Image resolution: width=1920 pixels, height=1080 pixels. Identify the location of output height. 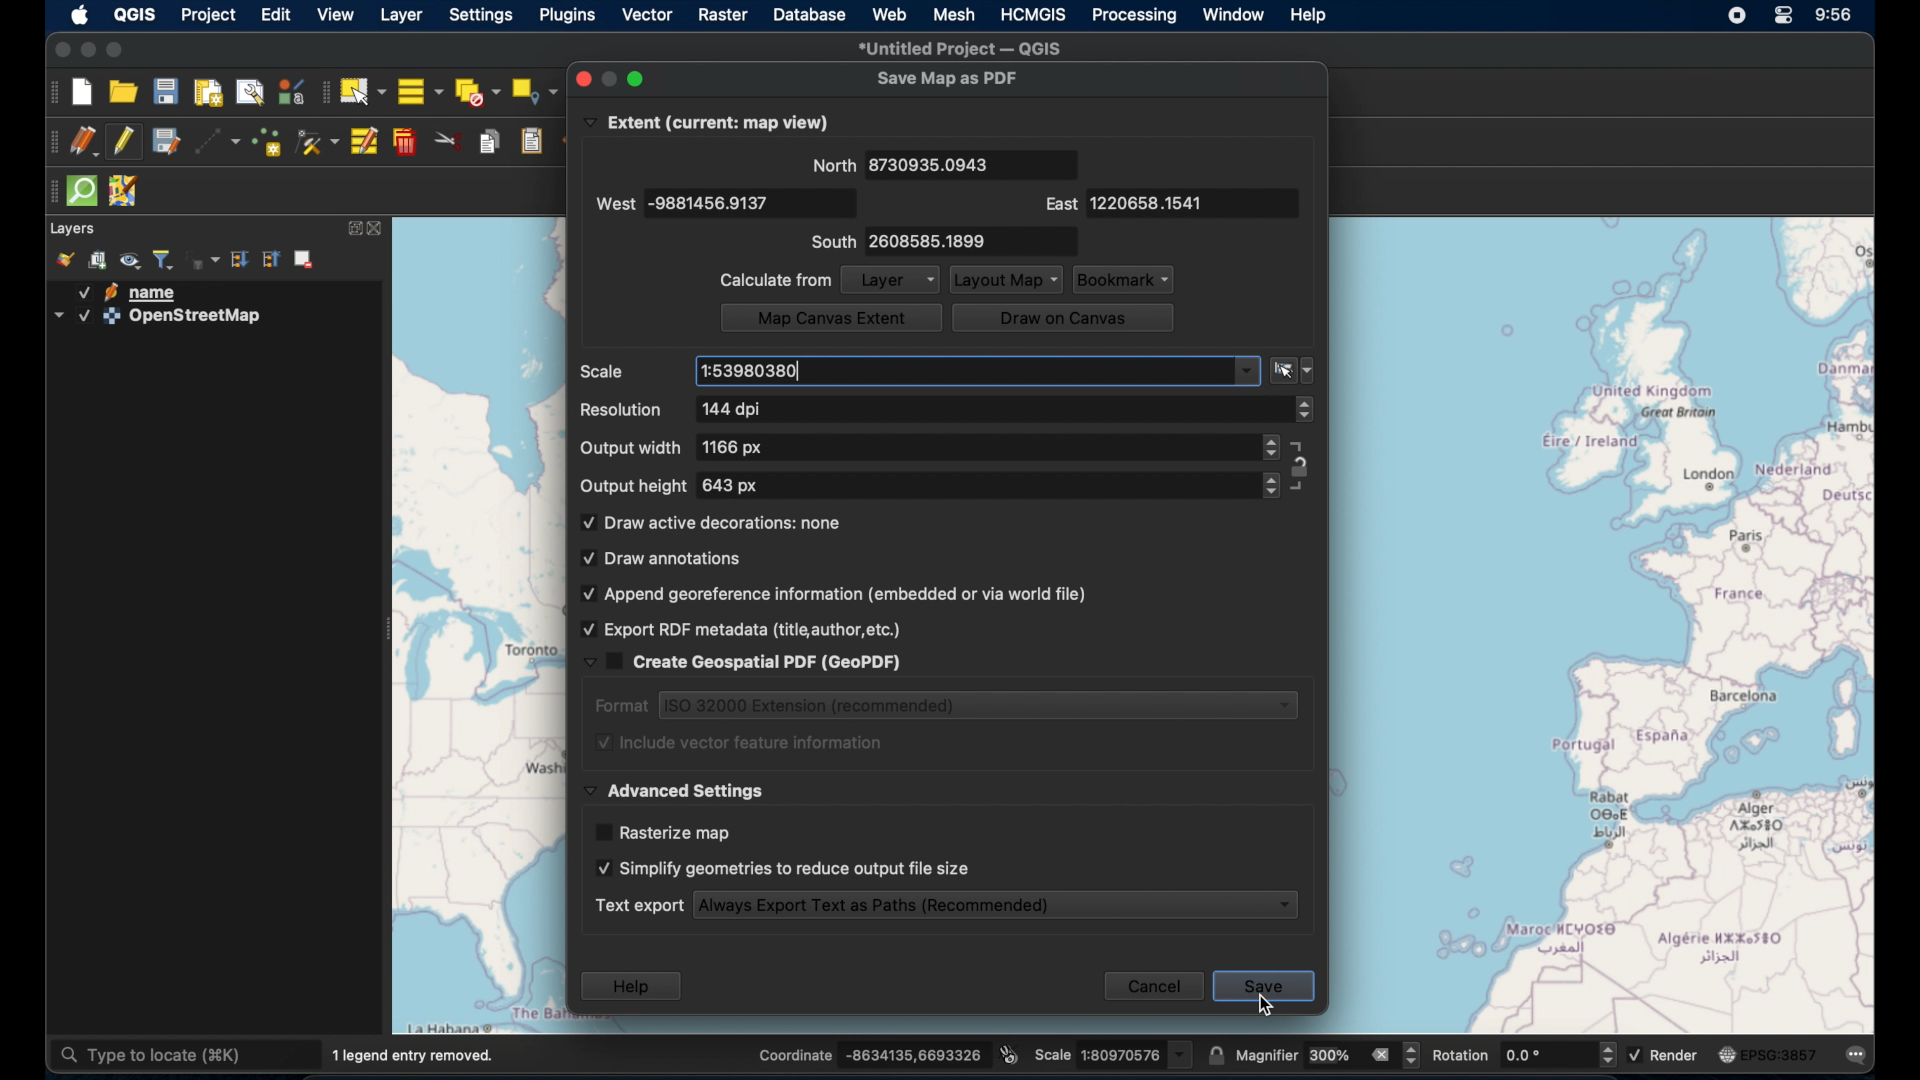
(631, 487).